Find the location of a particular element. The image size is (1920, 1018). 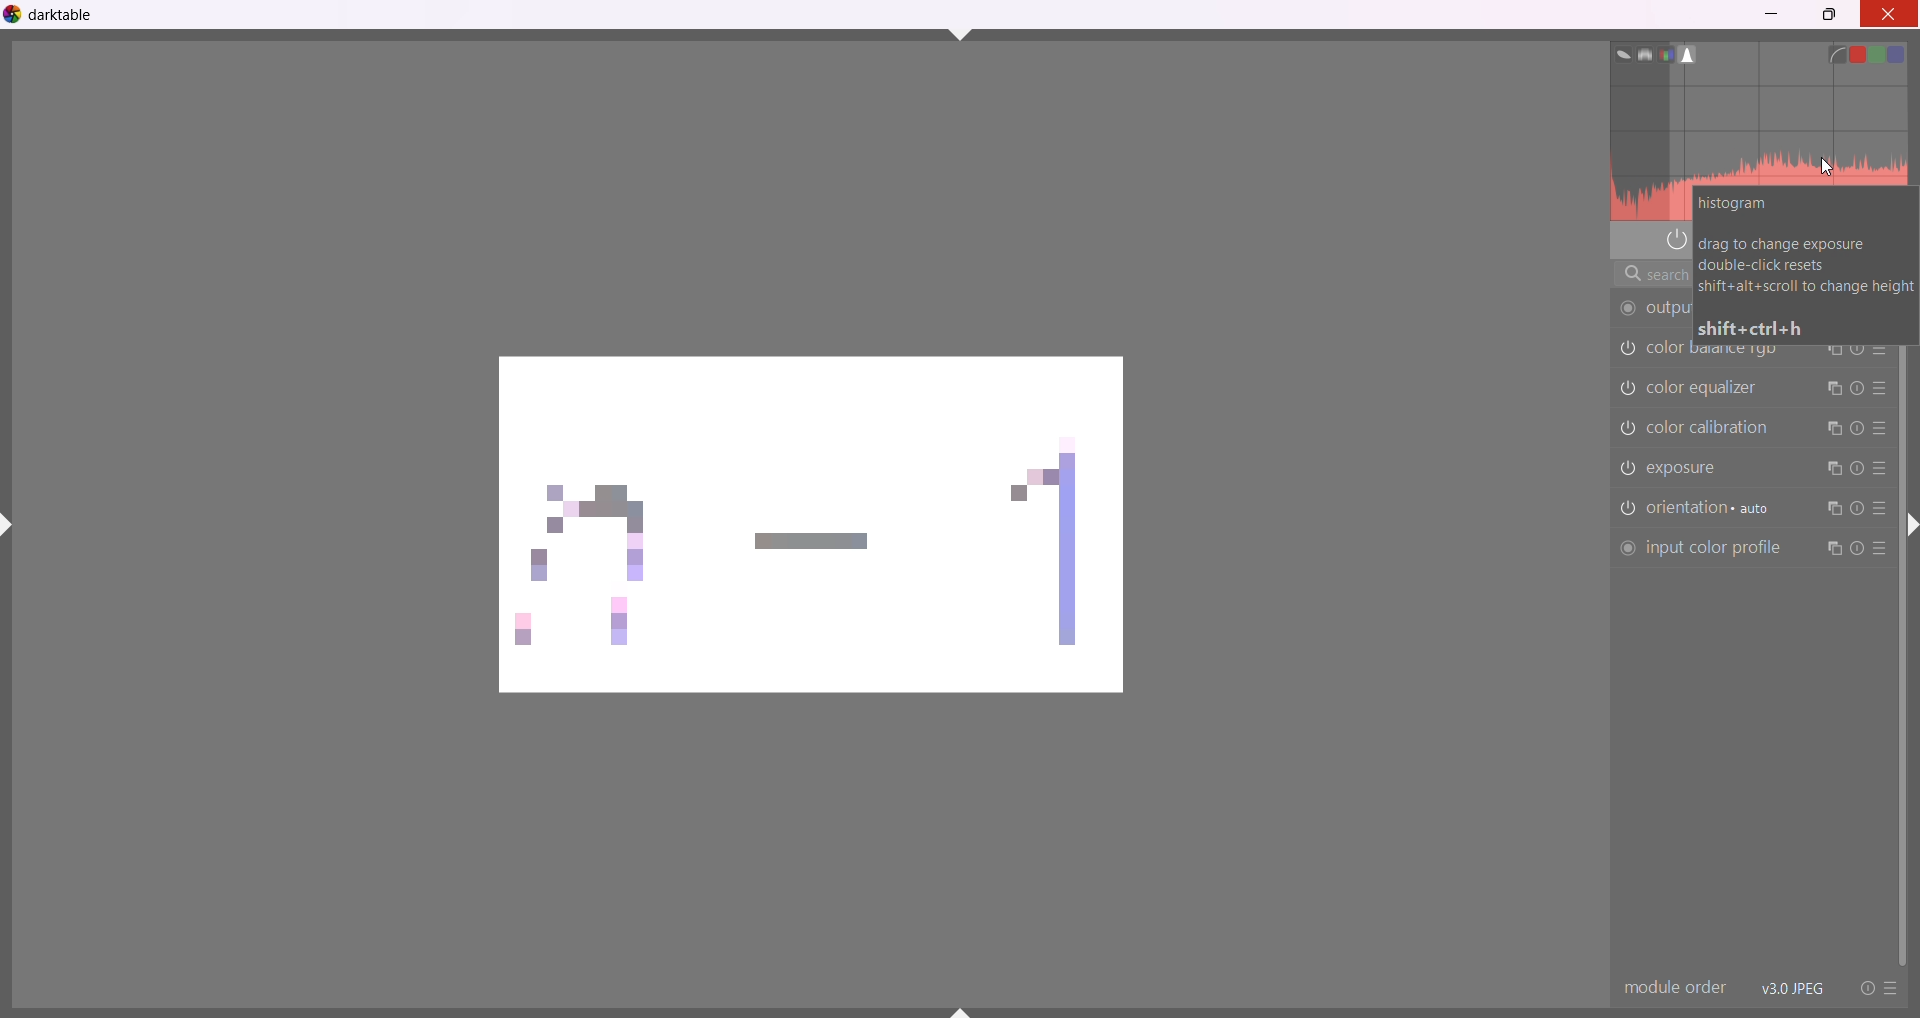

instance is located at coordinates (1831, 549).